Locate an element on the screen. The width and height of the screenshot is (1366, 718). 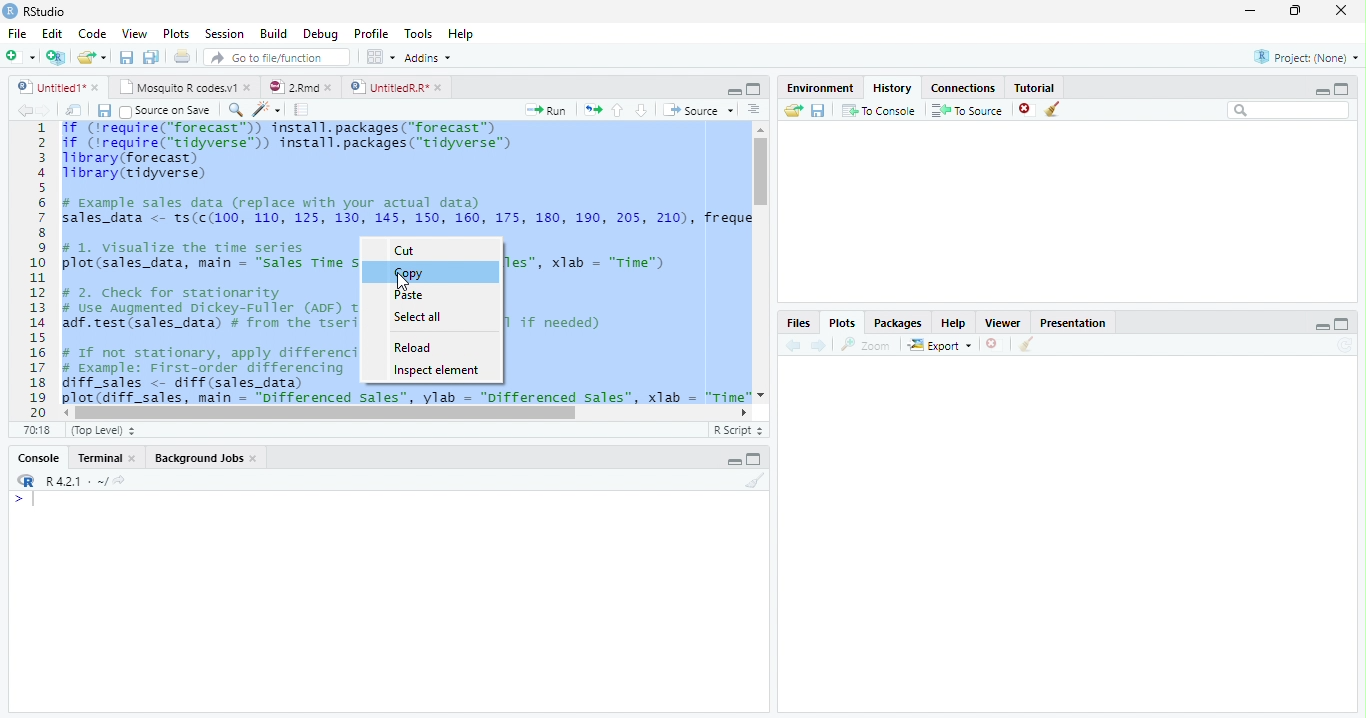
File is located at coordinates (17, 33).